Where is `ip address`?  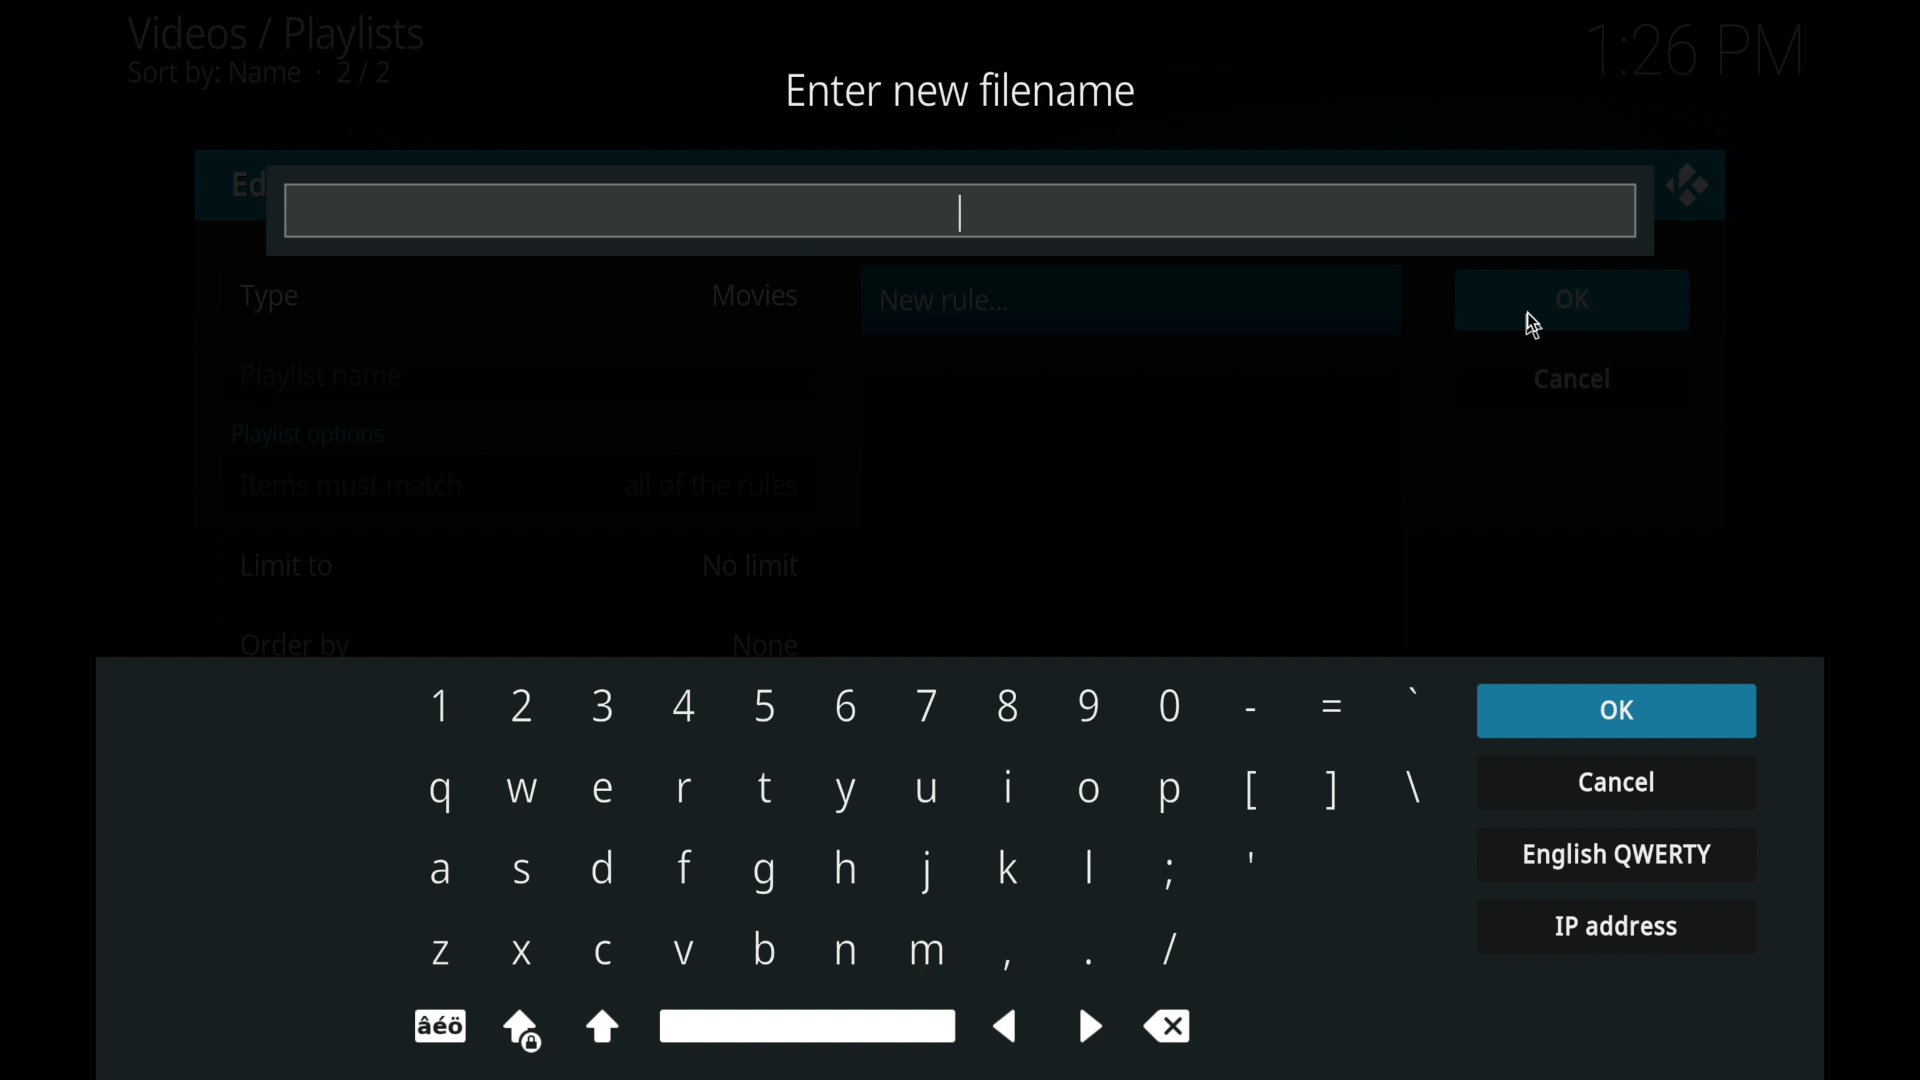
ip address is located at coordinates (1615, 927).